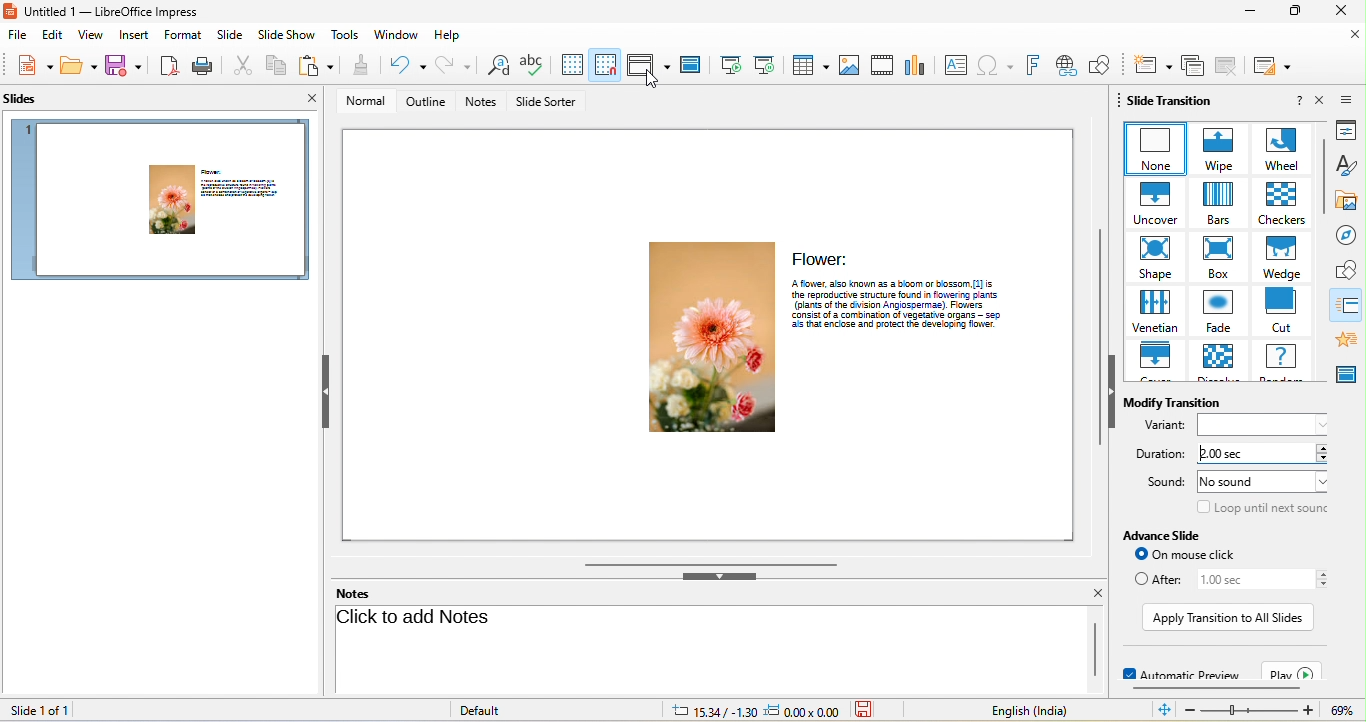 This screenshot has width=1366, height=722. I want to click on slide transition, so click(1350, 305).